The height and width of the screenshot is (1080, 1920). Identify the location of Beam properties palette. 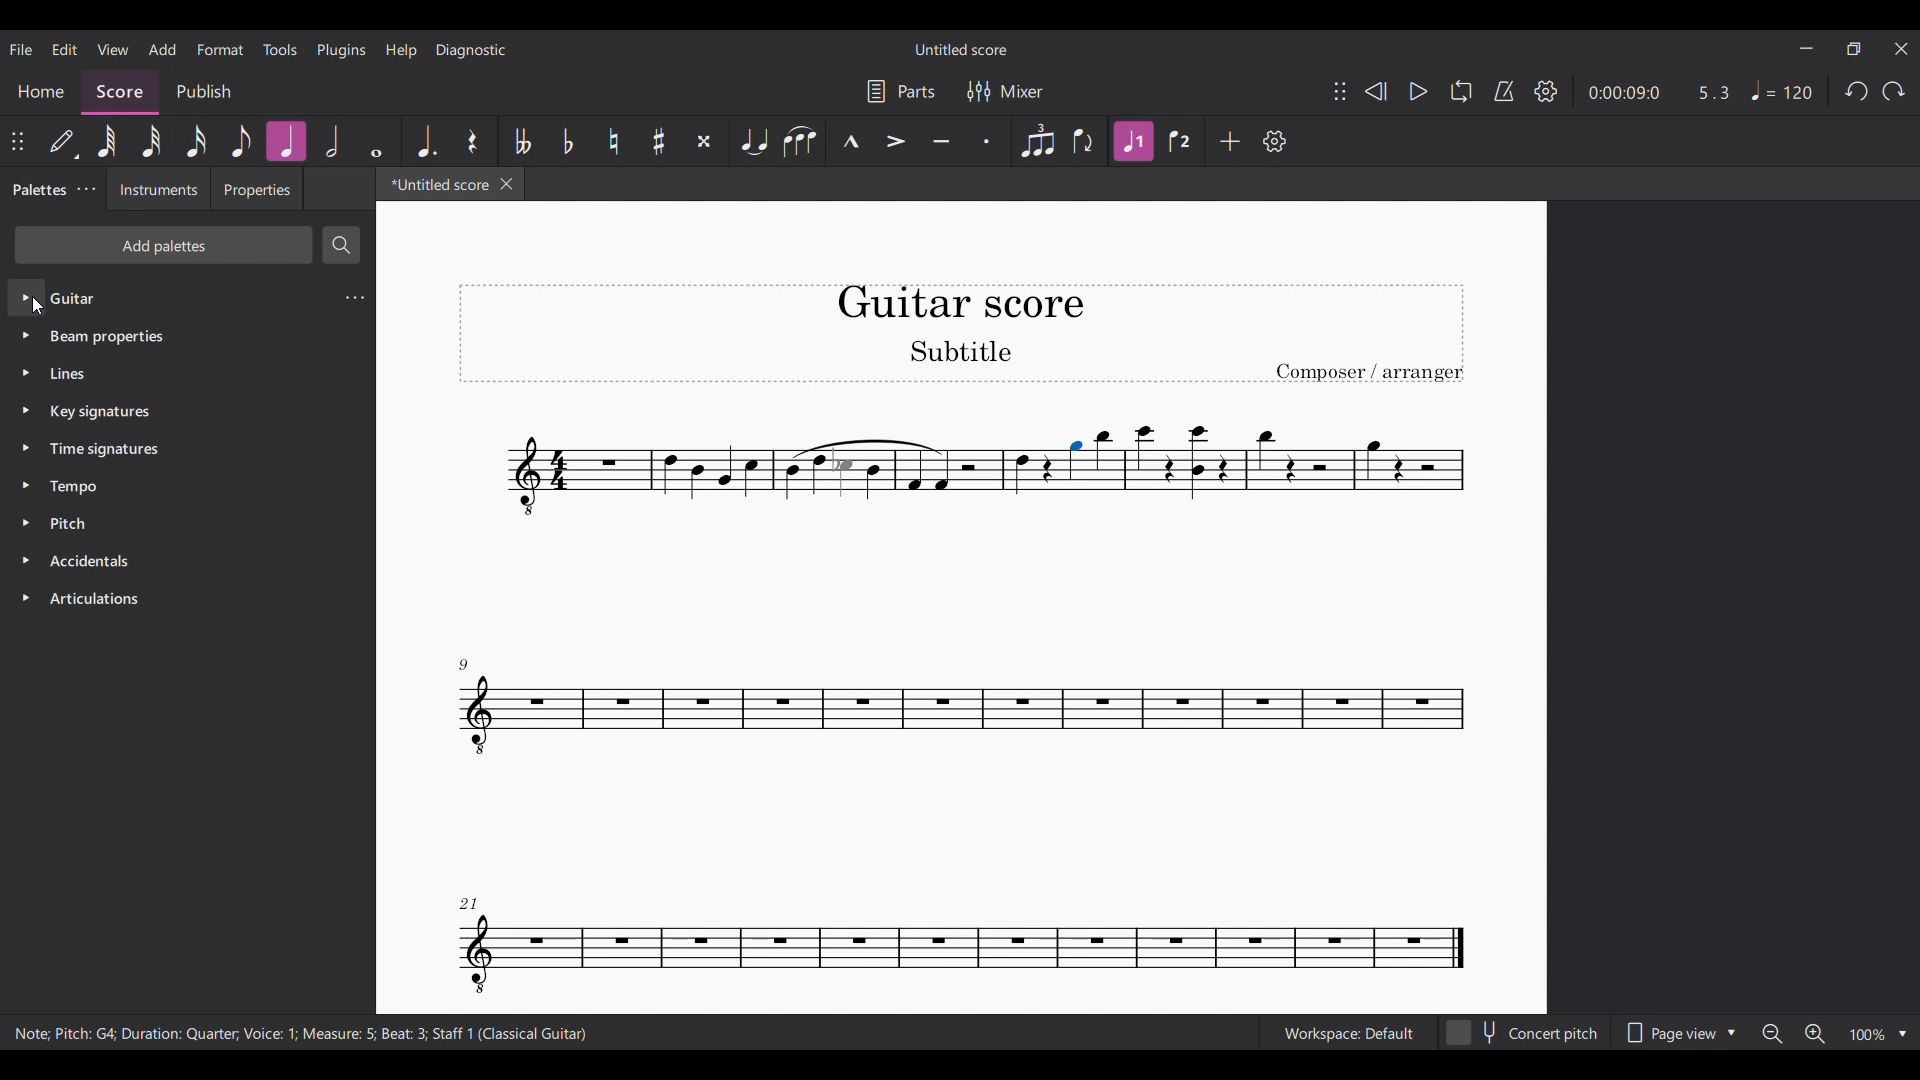
(107, 338).